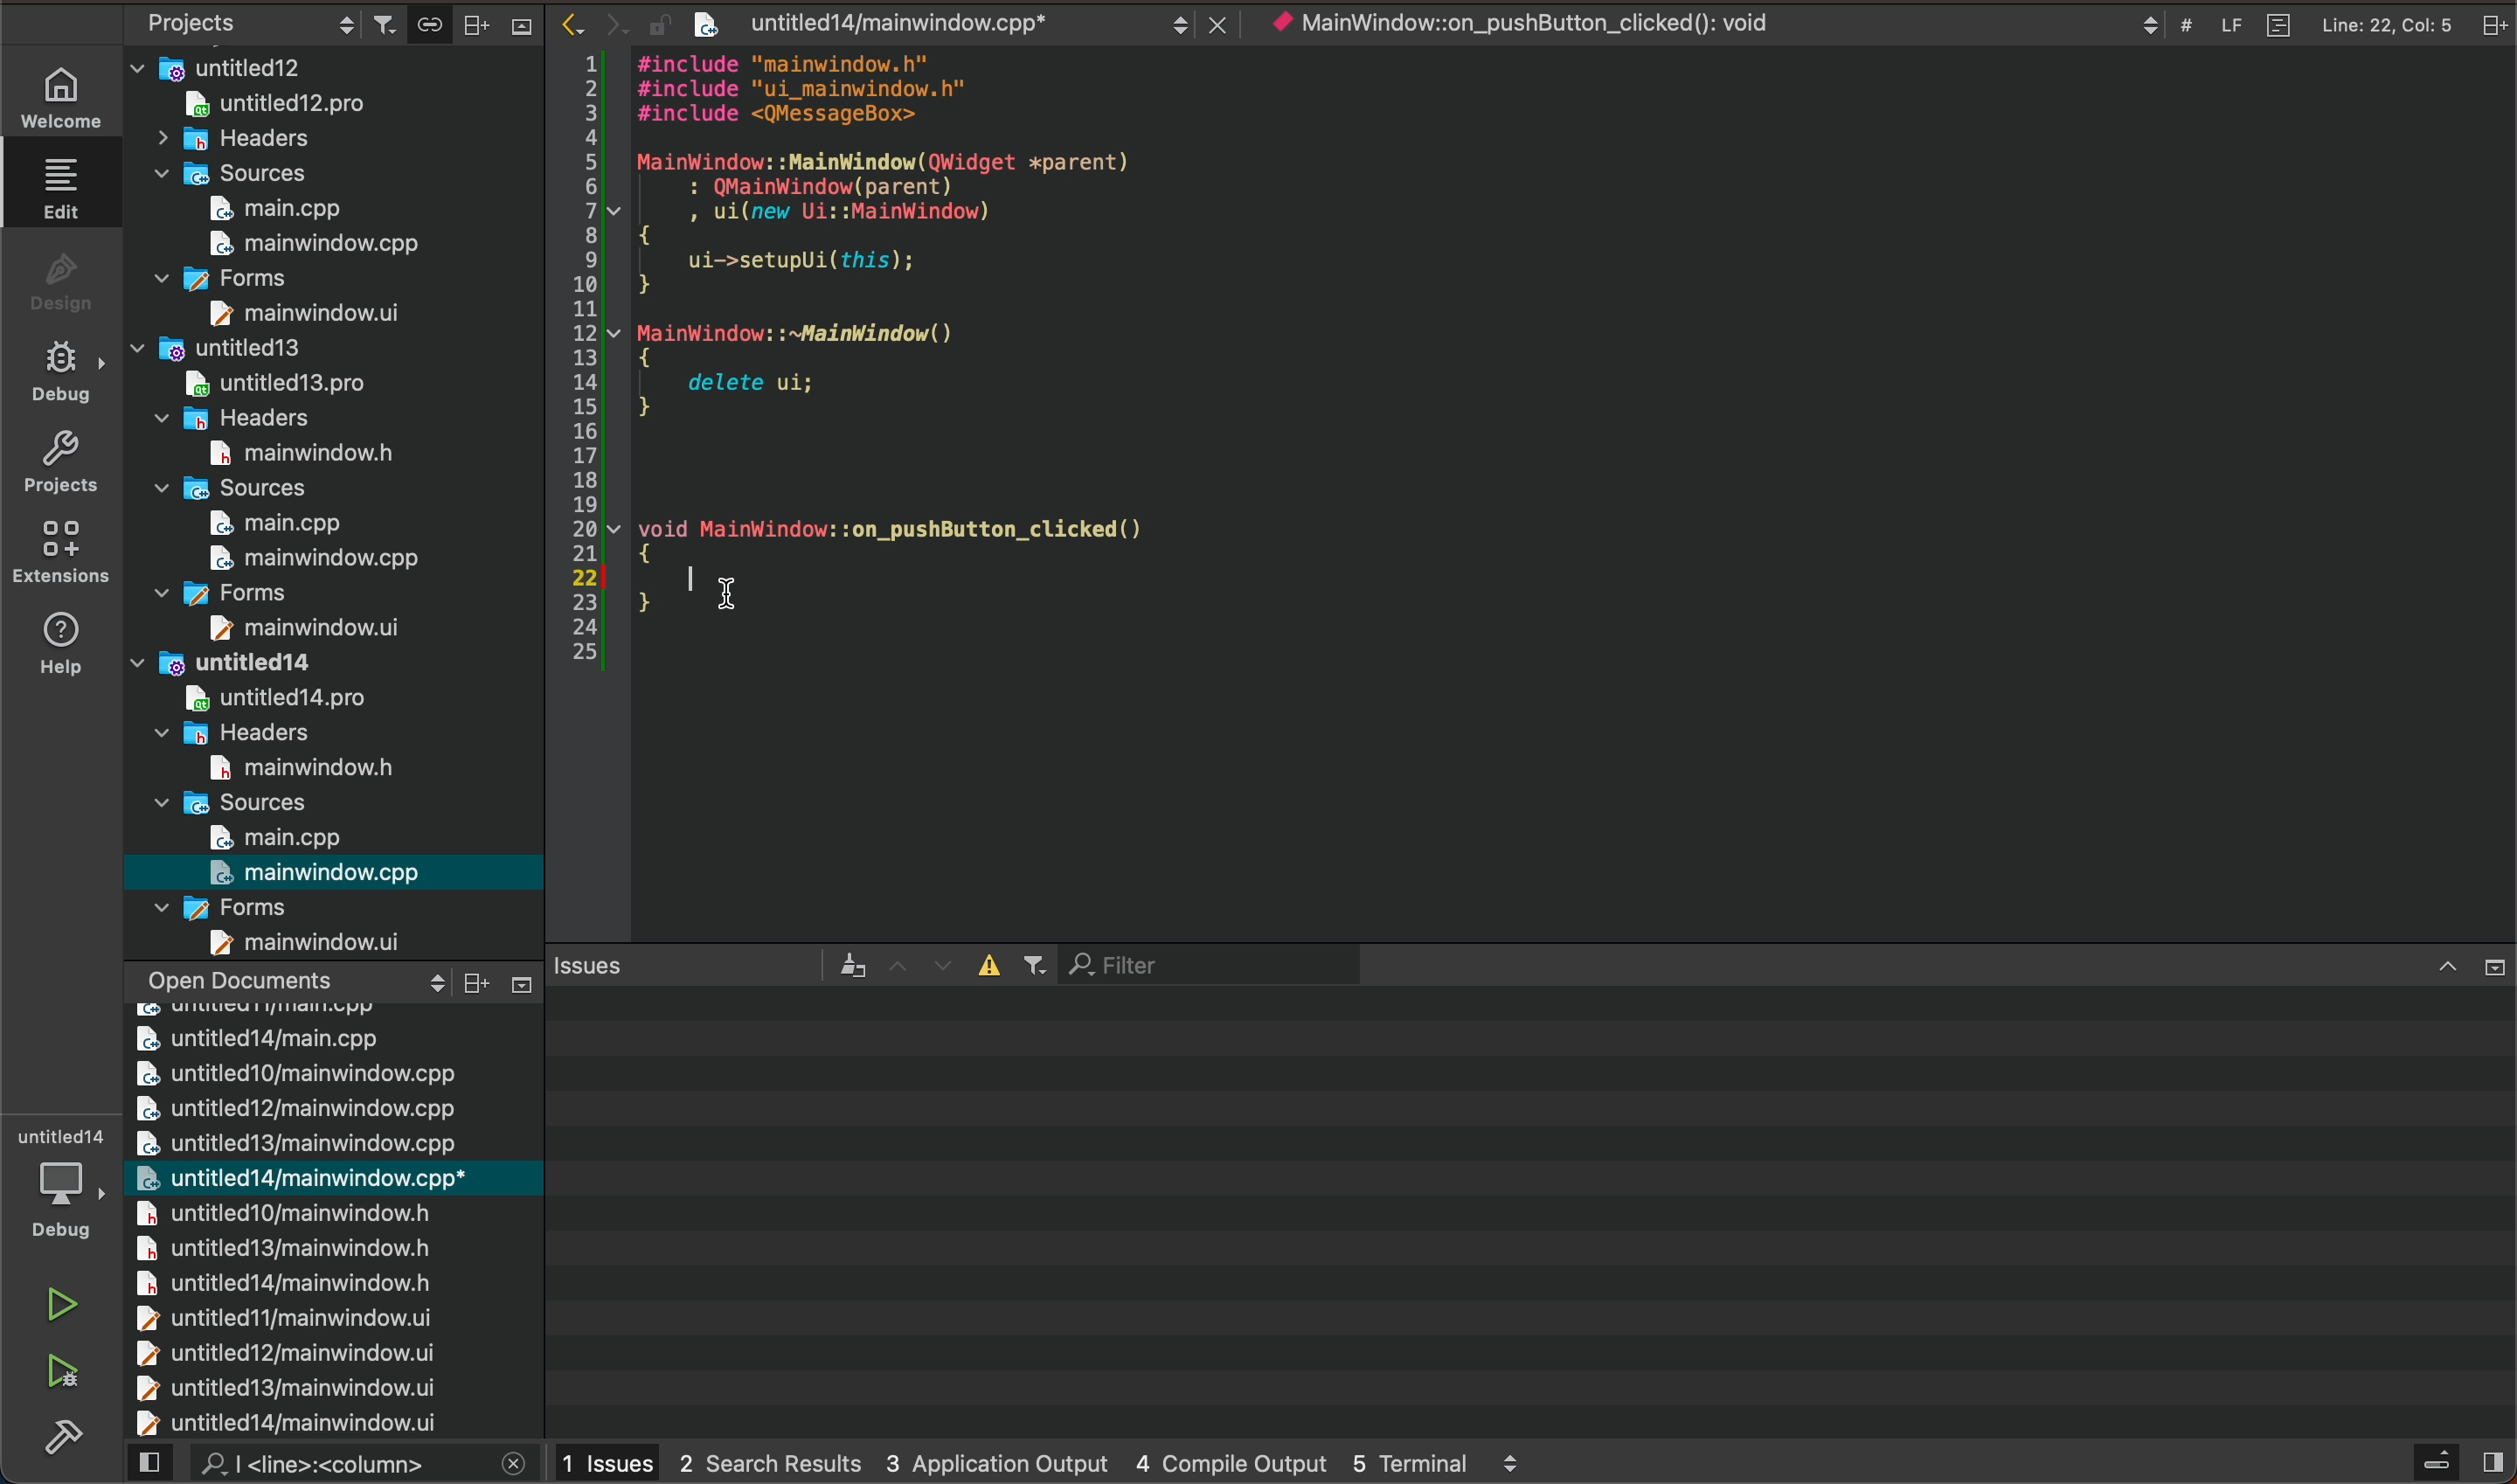  What do you see at coordinates (59, 460) in the screenshot?
I see `projects` at bounding box center [59, 460].